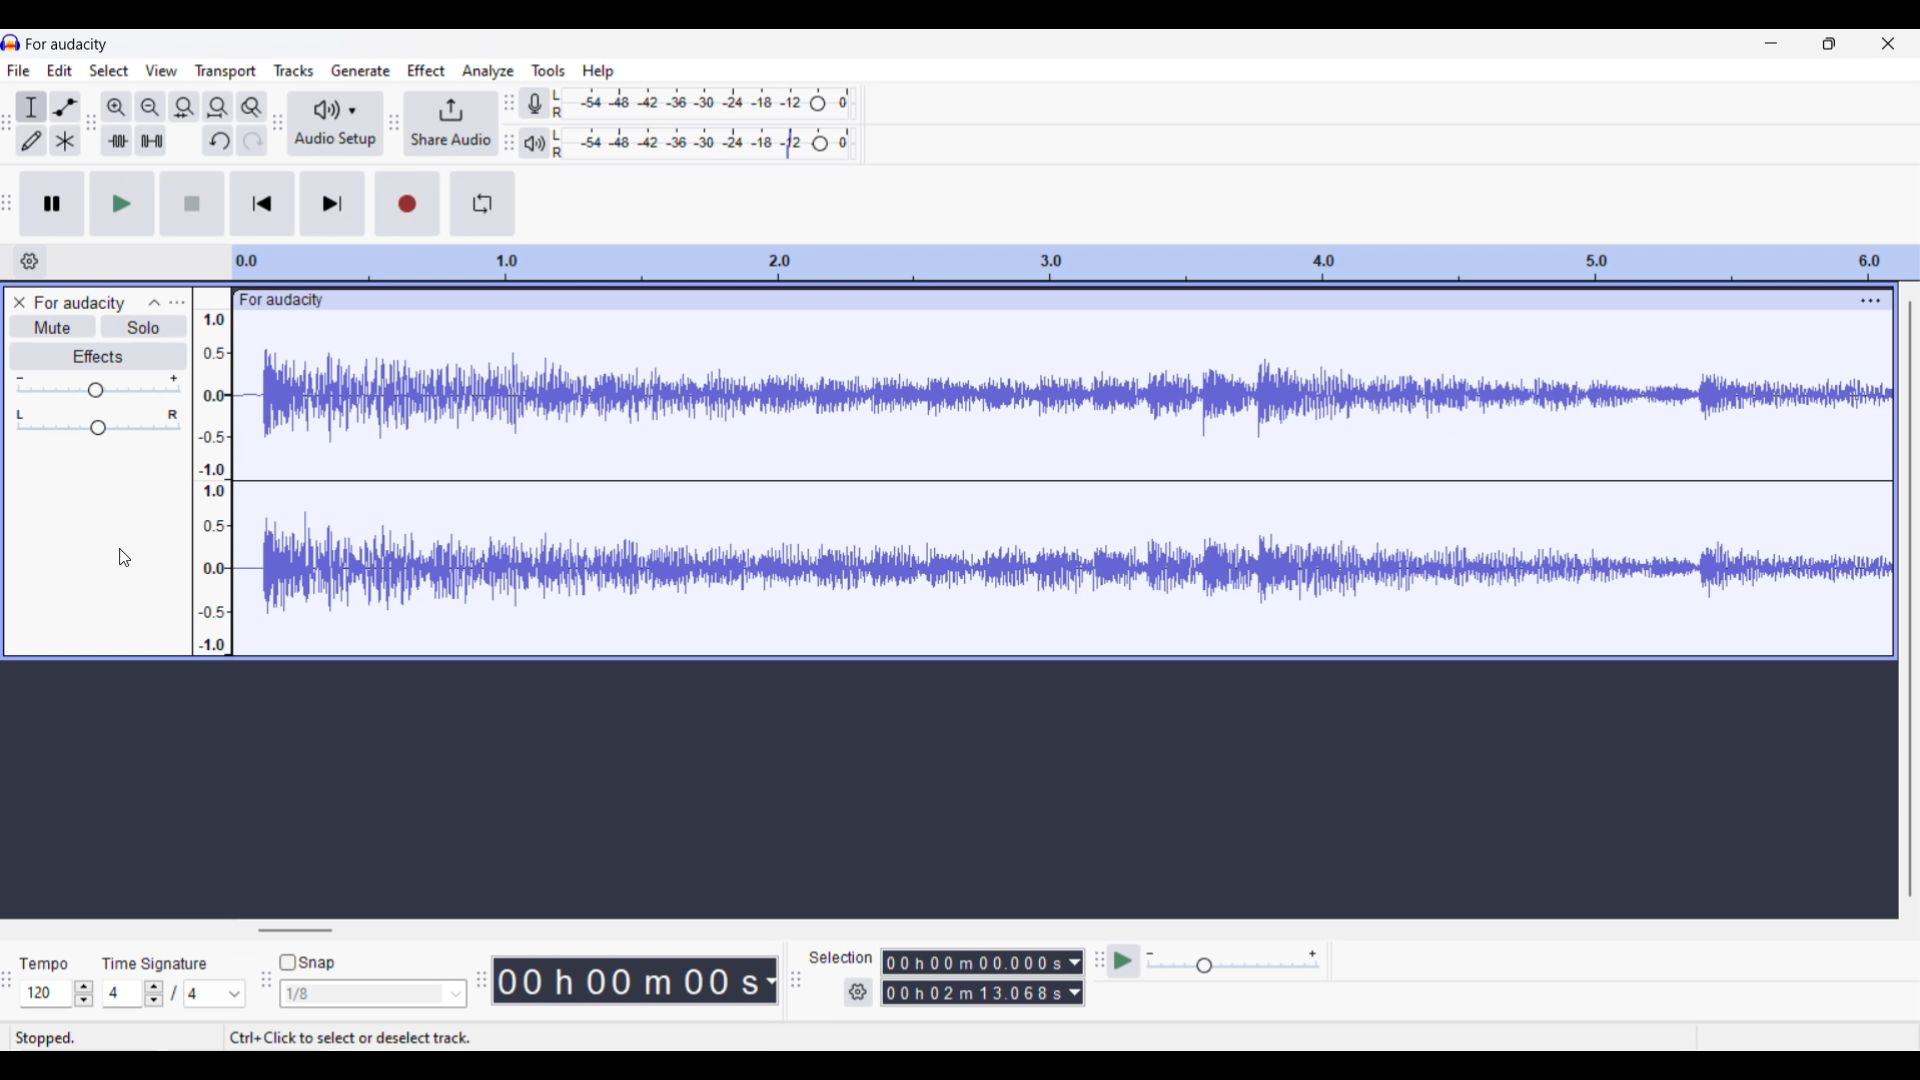 This screenshot has width=1920, height=1080. What do you see at coordinates (185, 107) in the screenshot?
I see `Fit selection to width` at bounding box center [185, 107].